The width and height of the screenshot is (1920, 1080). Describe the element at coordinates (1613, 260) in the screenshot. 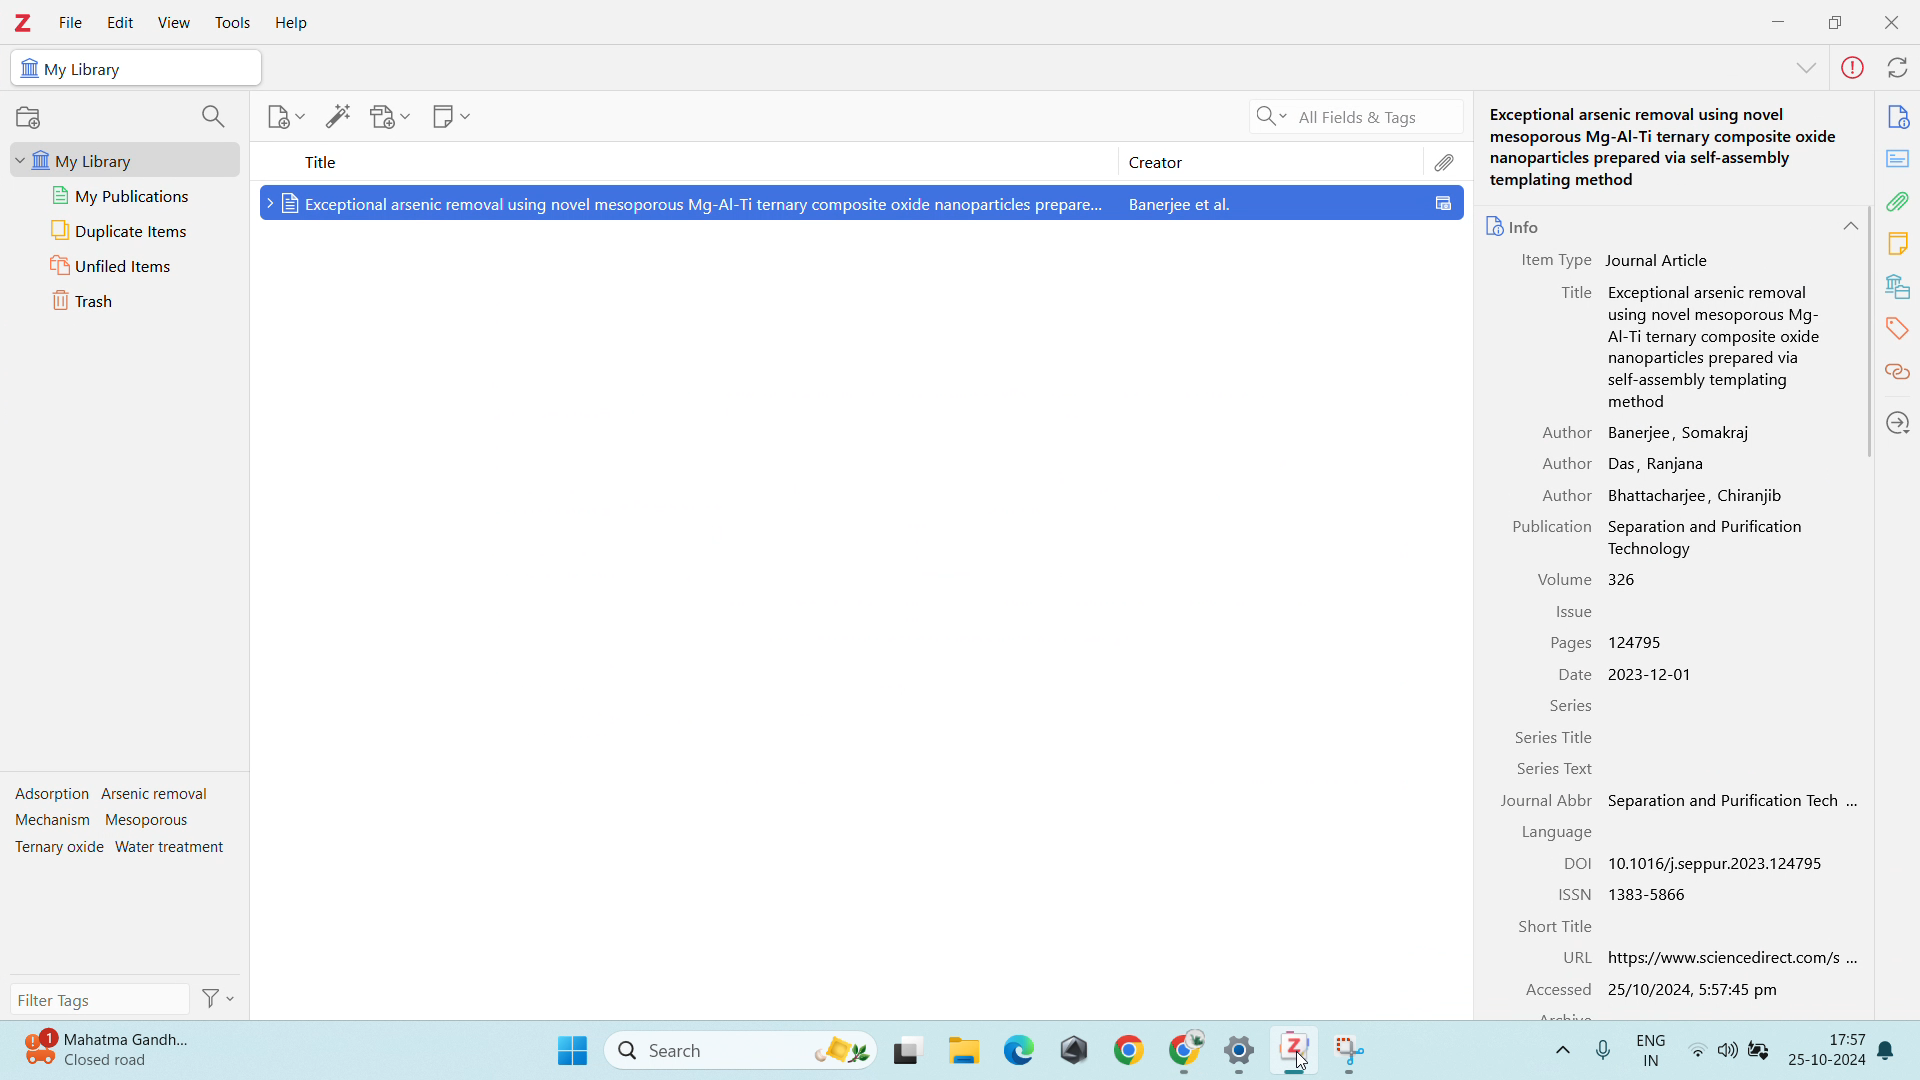

I see `Item Type Journal Article` at that location.